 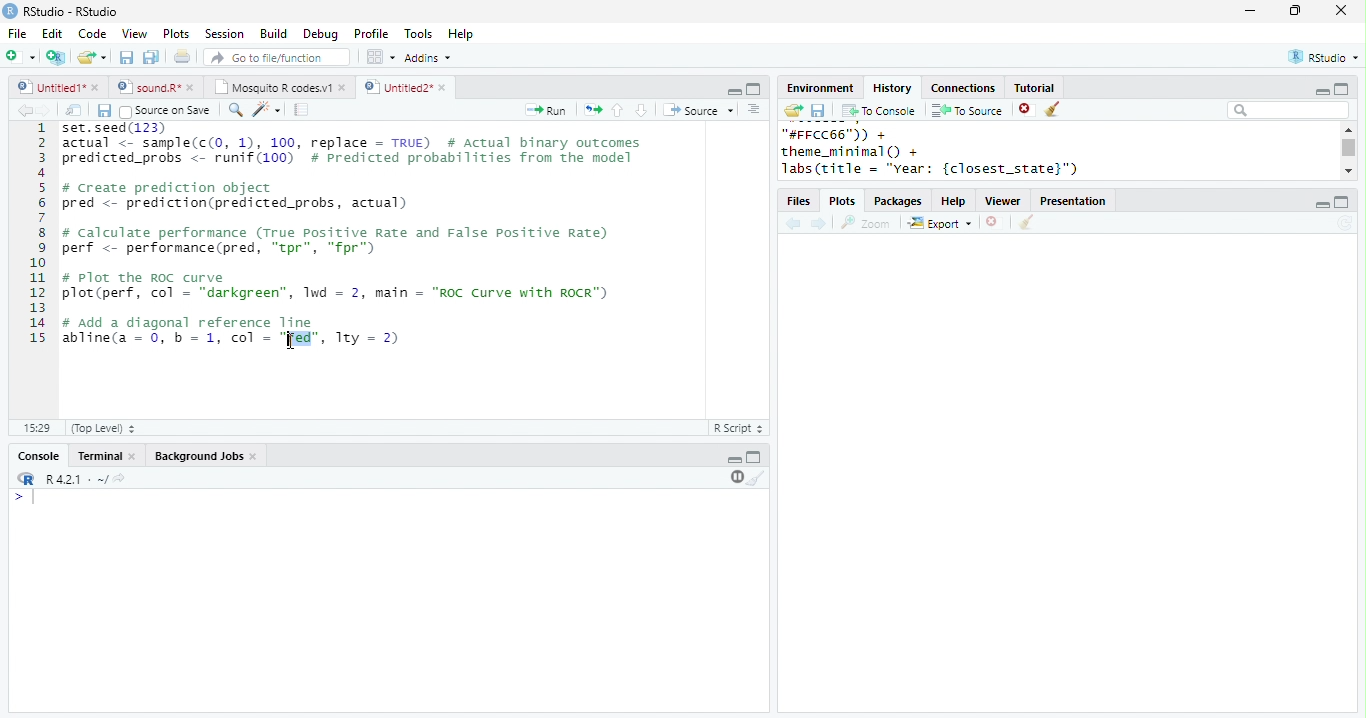 I want to click on save all, so click(x=151, y=57).